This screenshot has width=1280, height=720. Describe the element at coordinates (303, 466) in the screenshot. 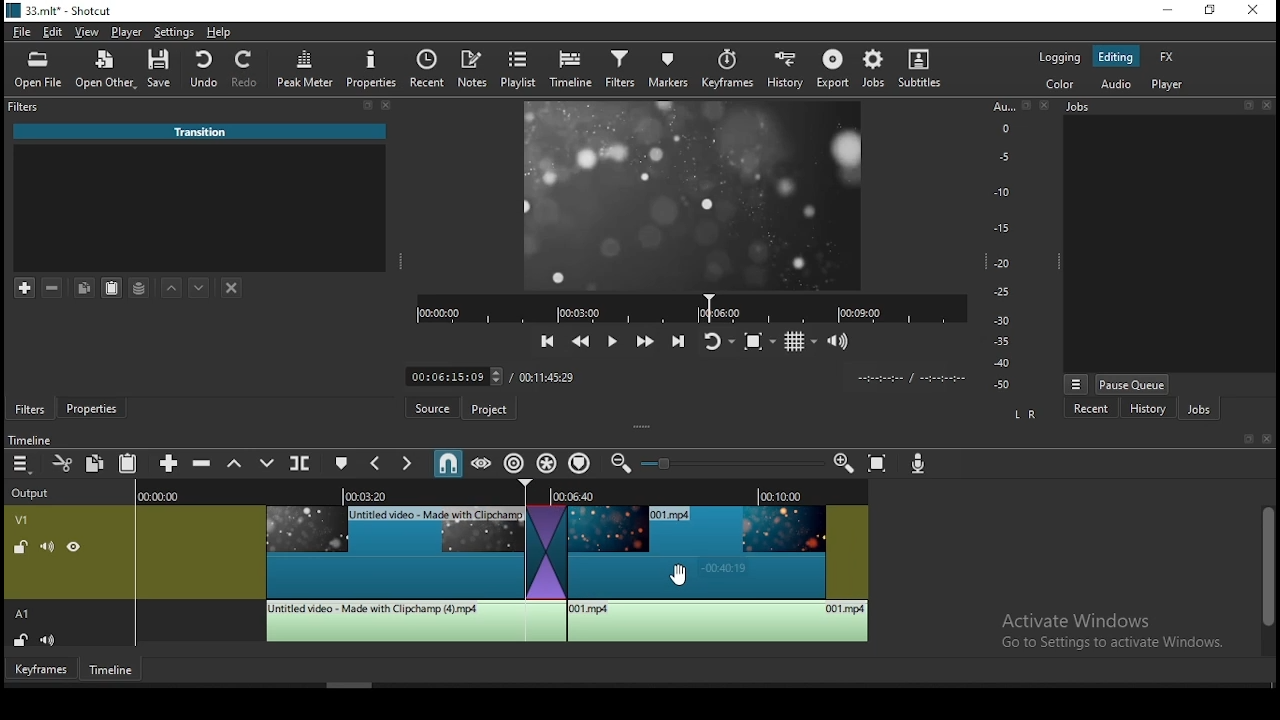

I see `split at playhead` at that location.